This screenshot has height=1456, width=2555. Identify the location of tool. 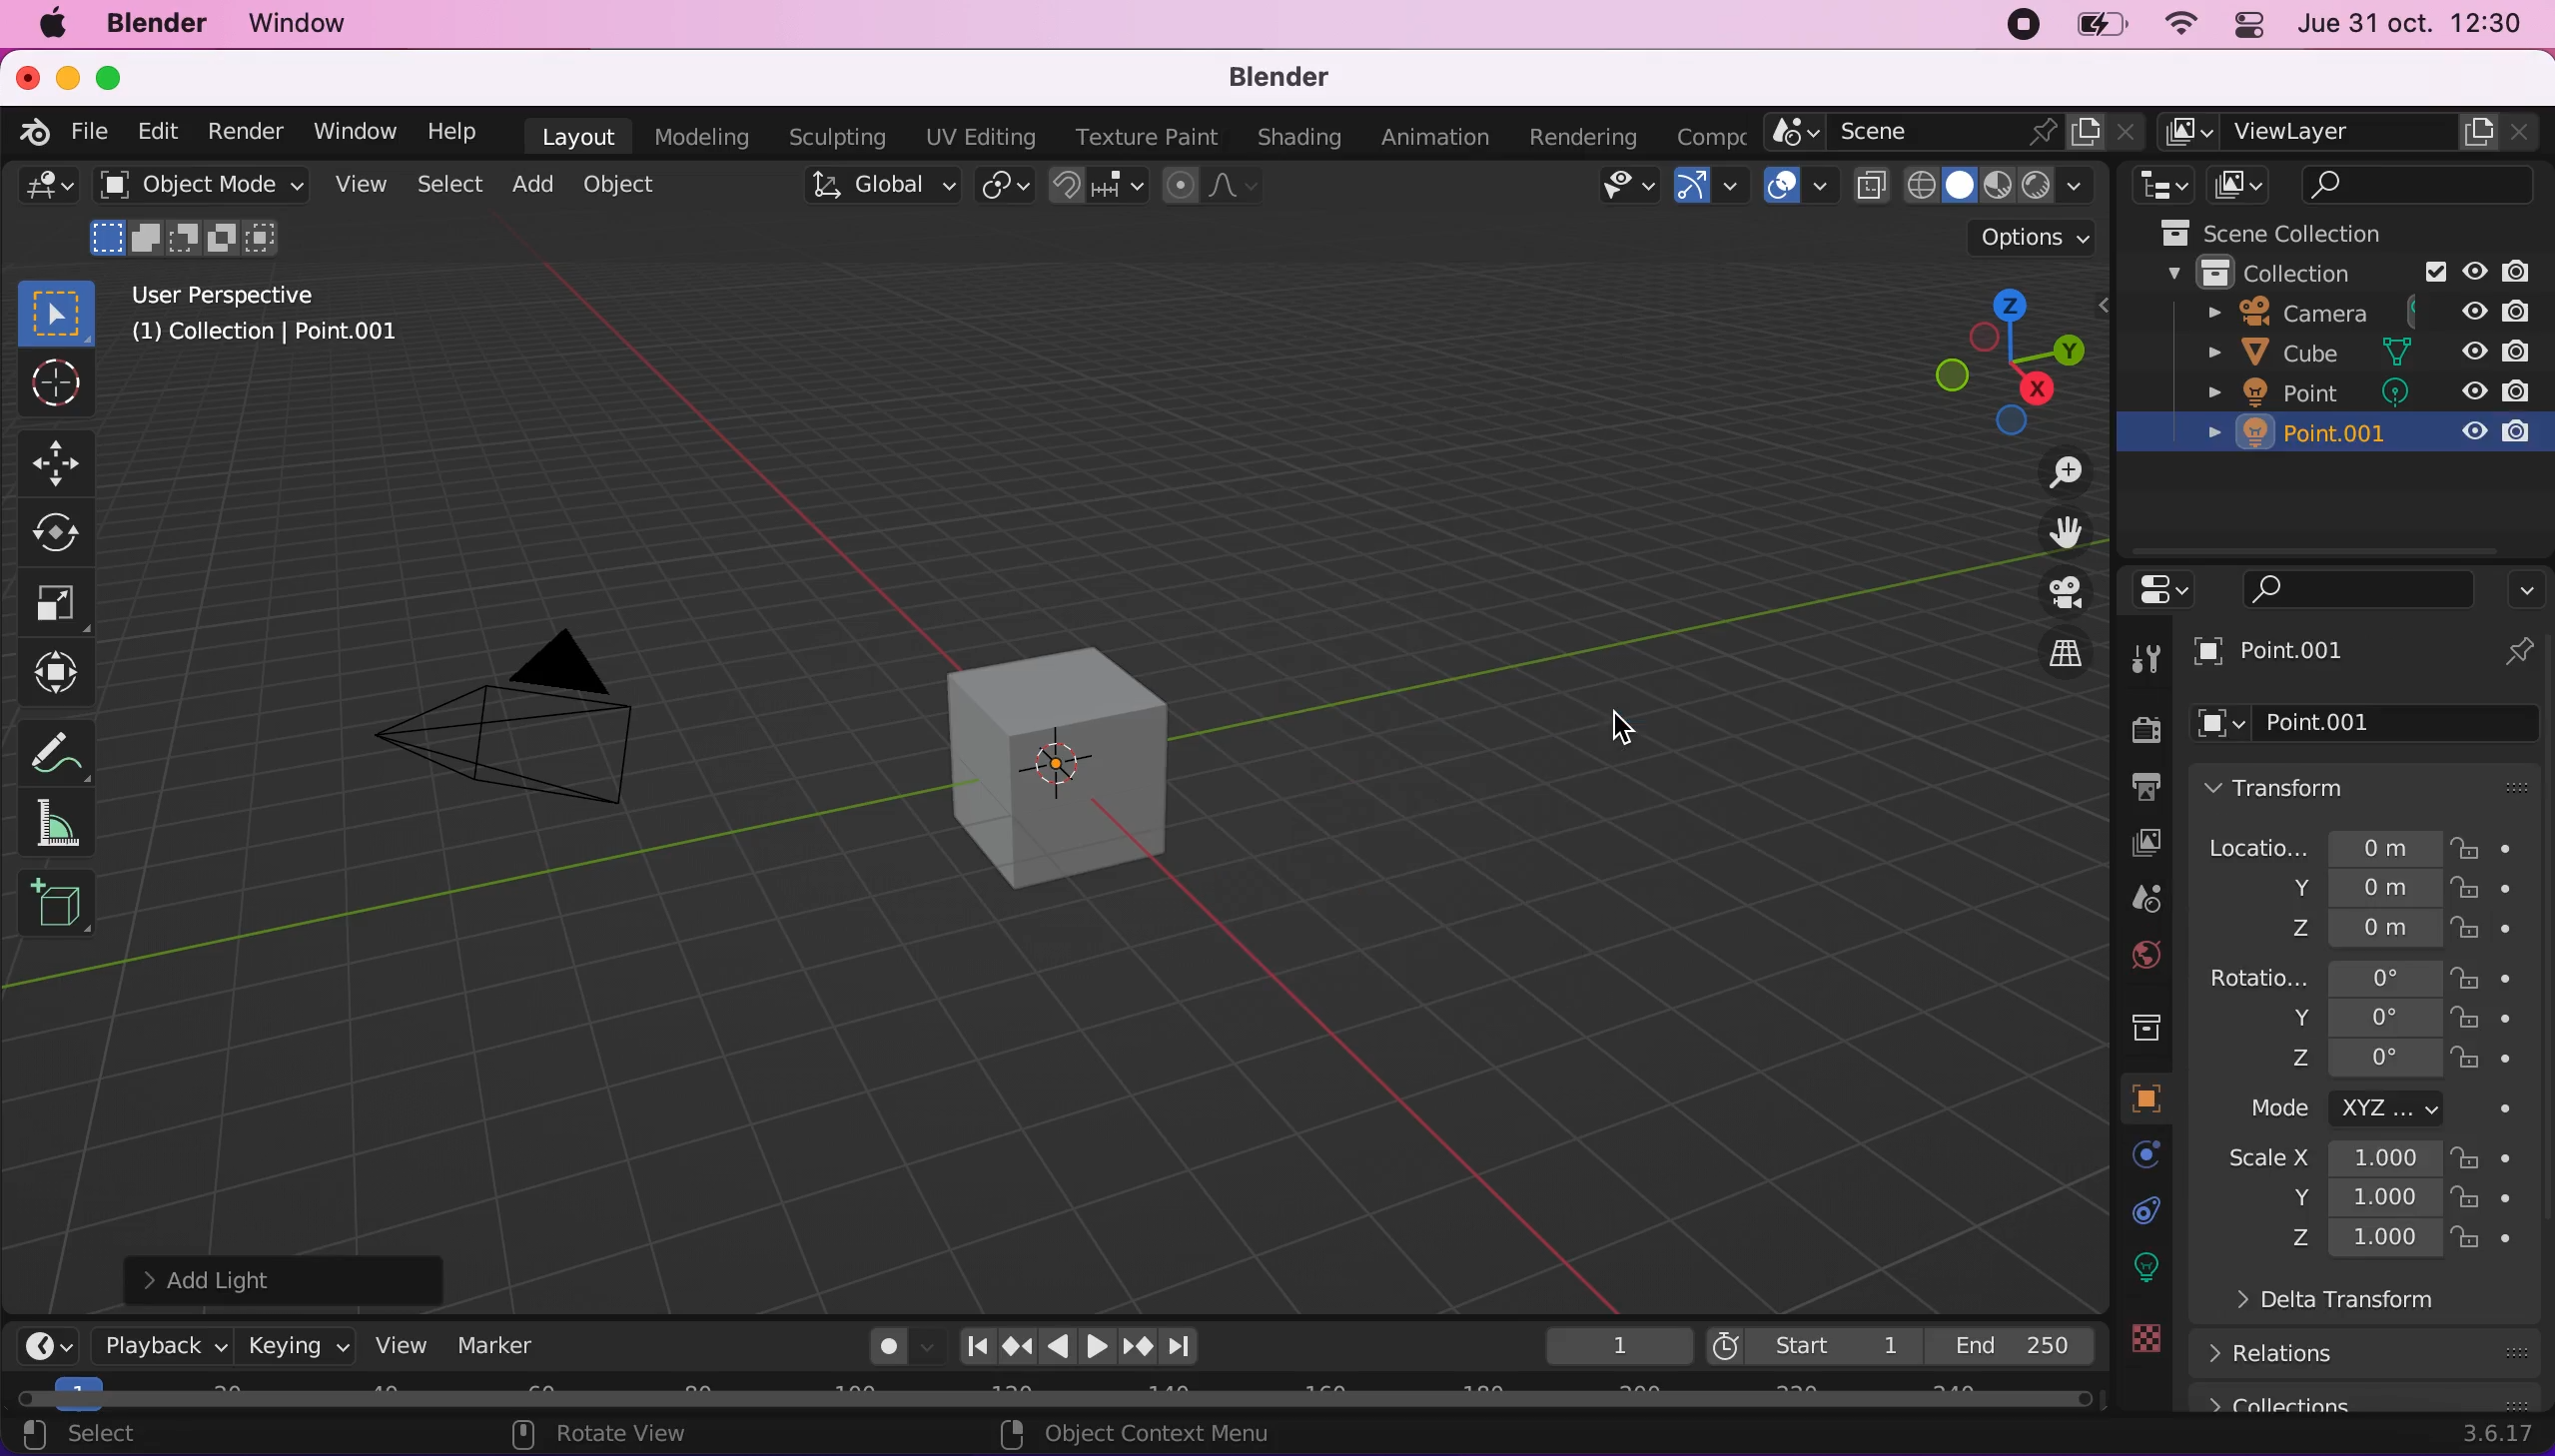
(2144, 659).